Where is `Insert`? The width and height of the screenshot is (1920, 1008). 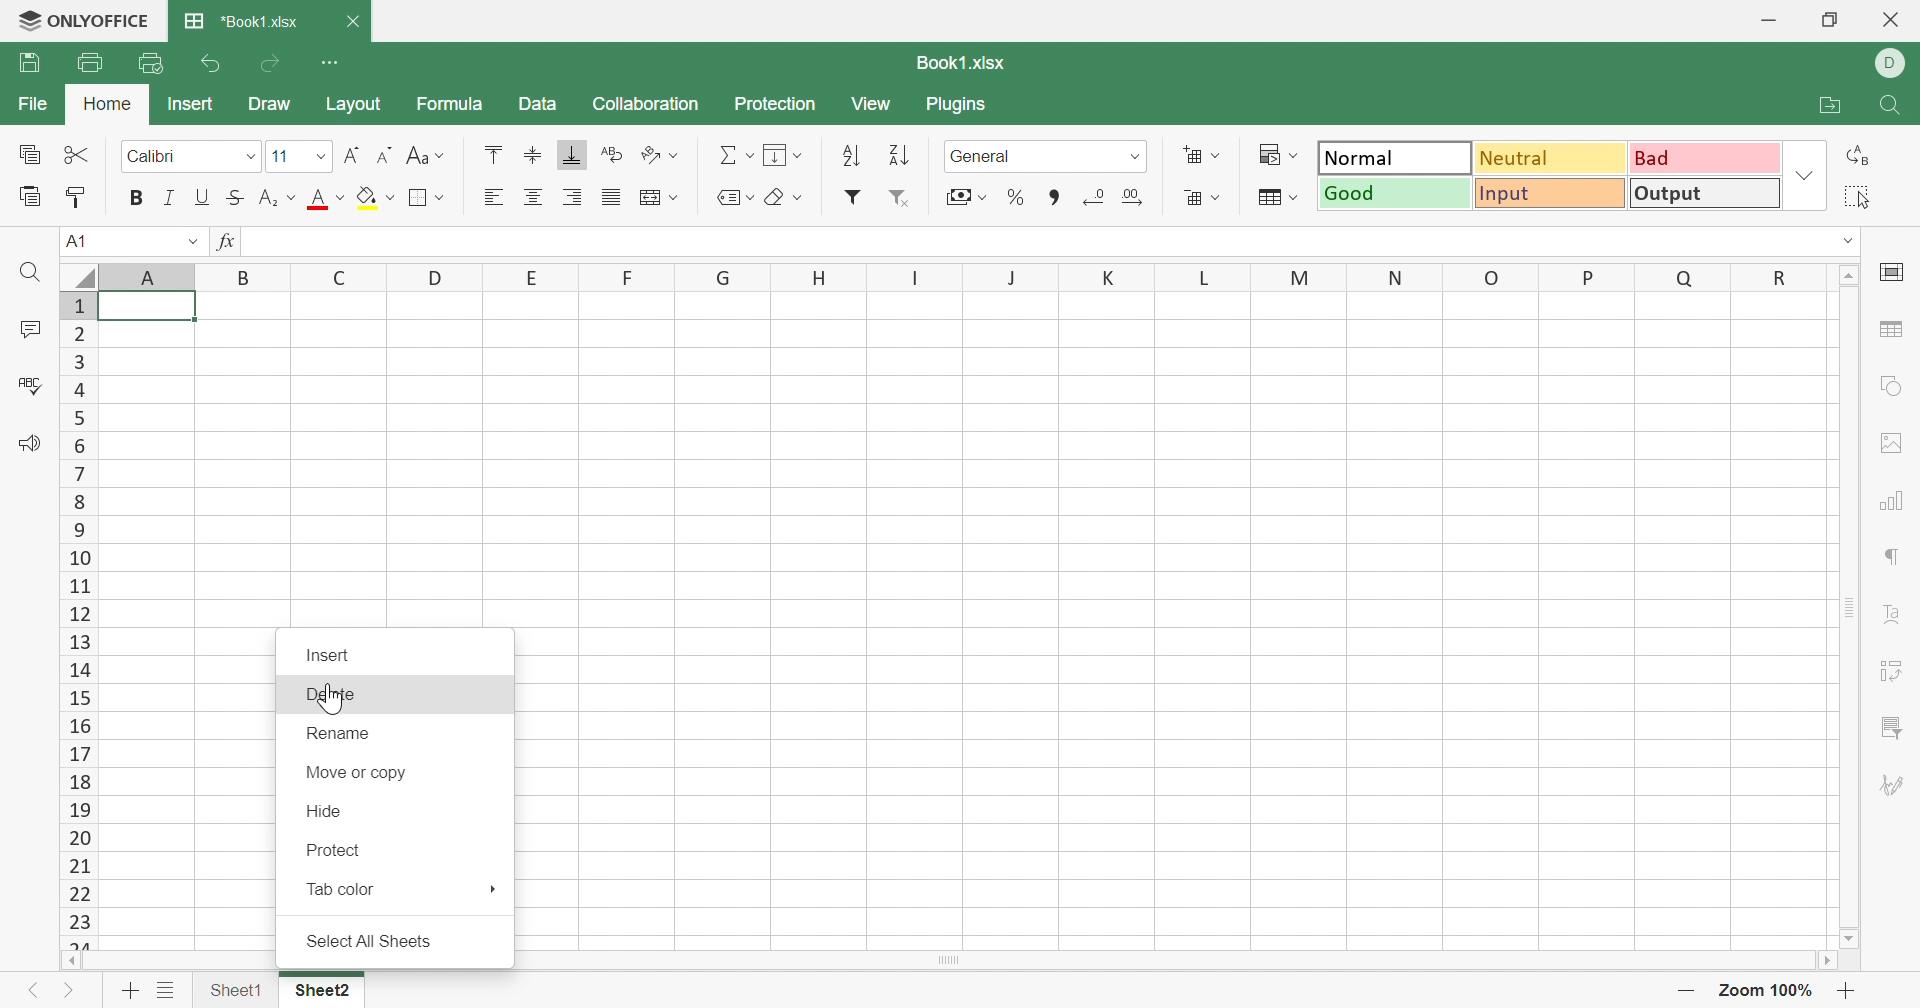 Insert is located at coordinates (329, 654).